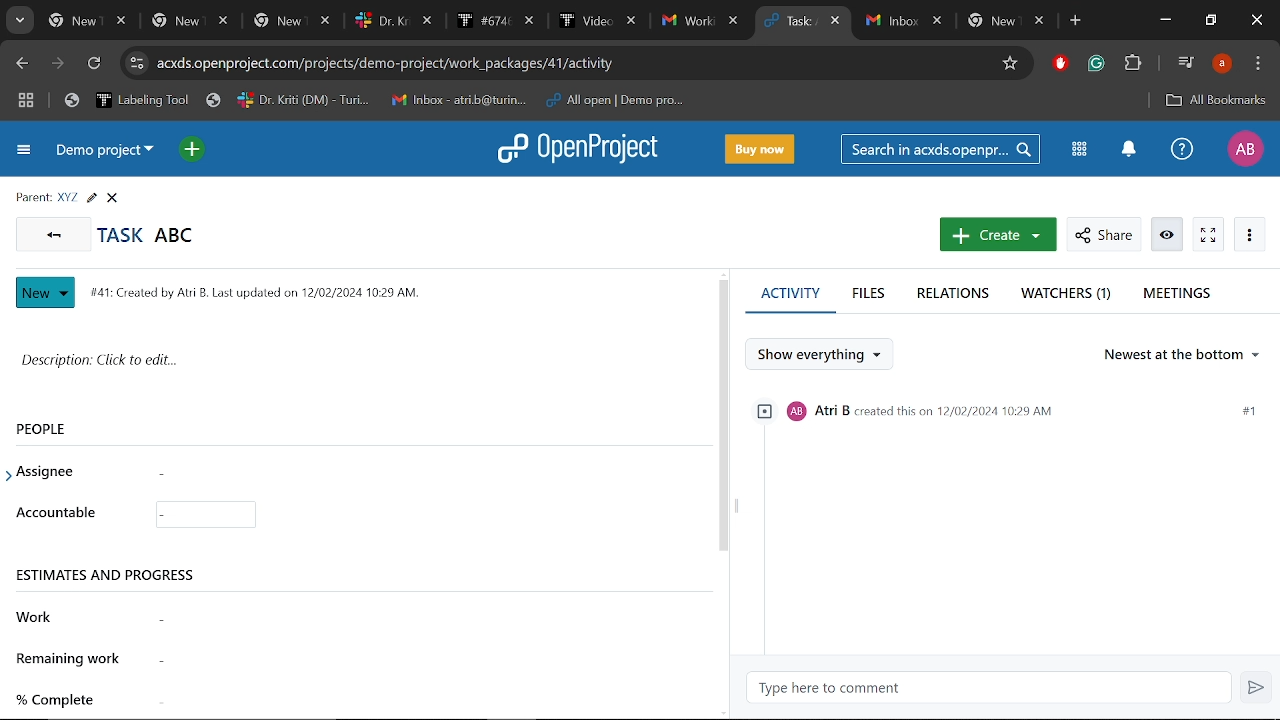 Image resolution: width=1280 pixels, height=720 pixels. Describe the element at coordinates (1074, 22) in the screenshot. I see `Add new tab` at that location.